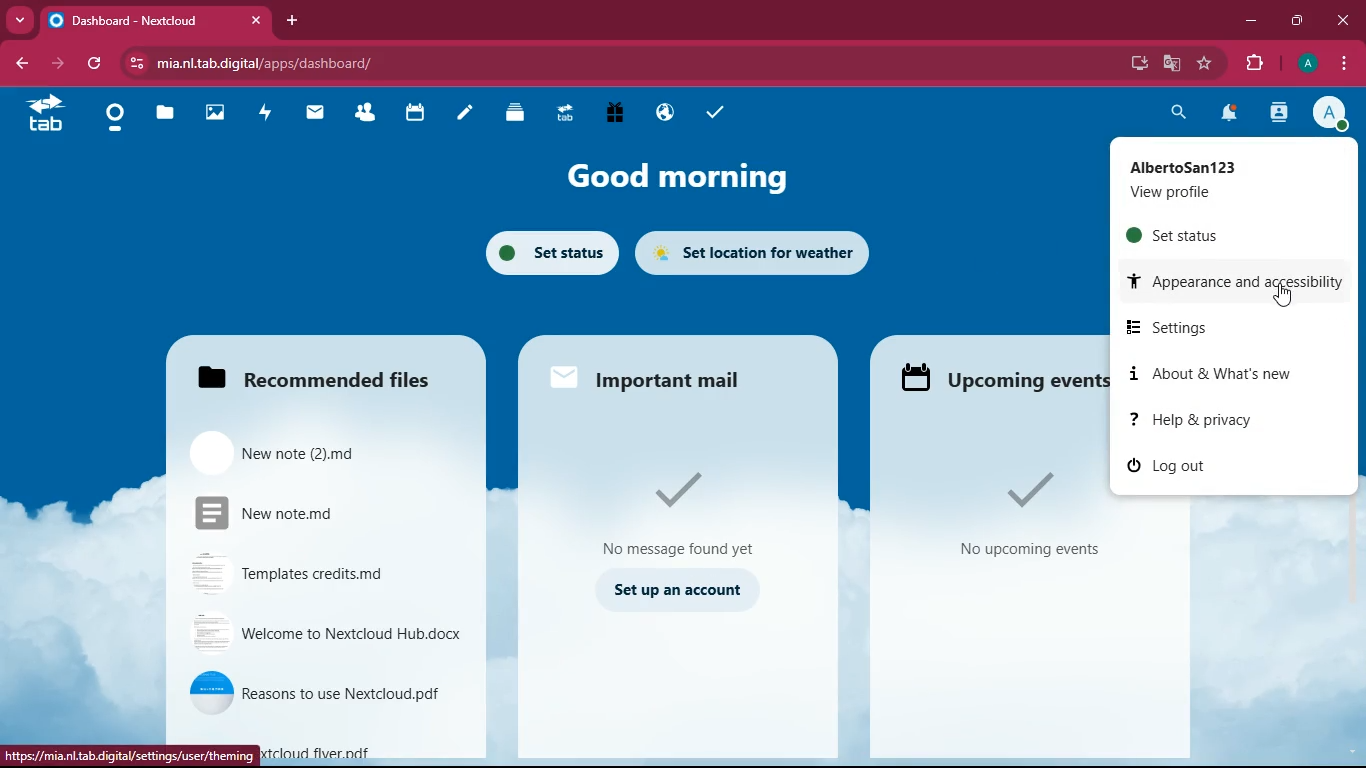 Image resolution: width=1366 pixels, height=768 pixels. What do you see at coordinates (1176, 115) in the screenshot?
I see `search` at bounding box center [1176, 115].